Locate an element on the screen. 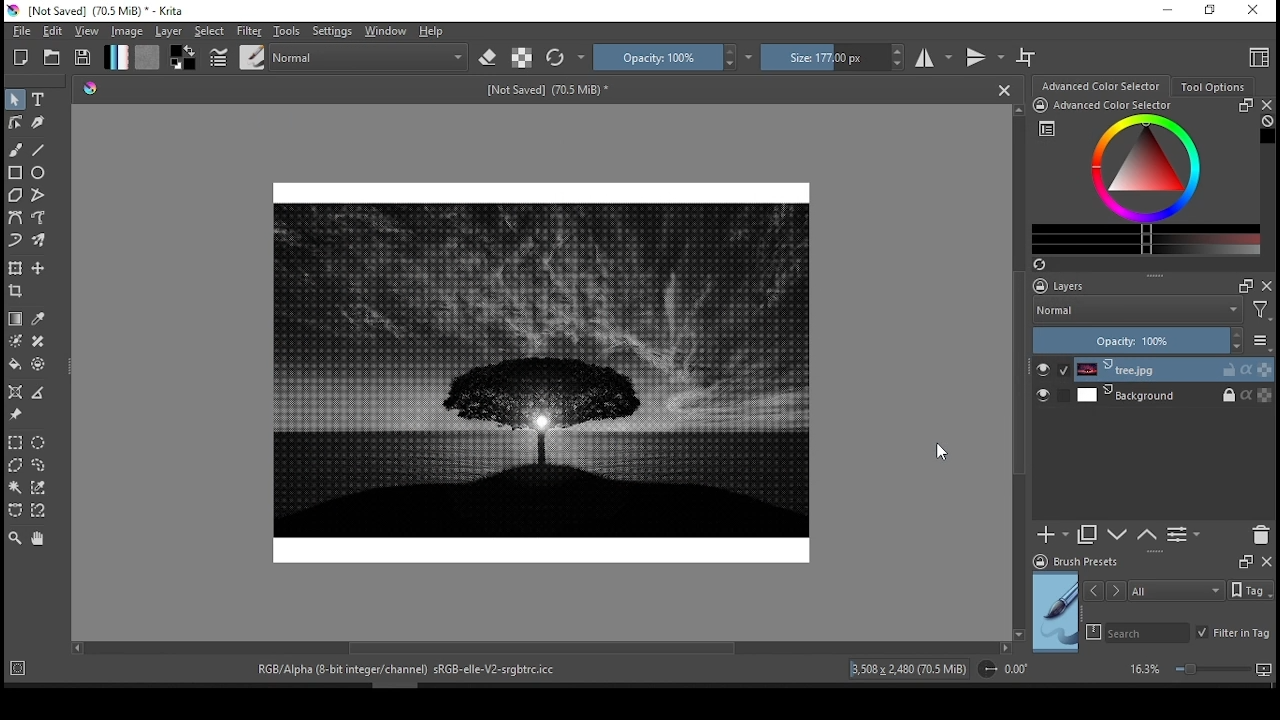 This screenshot has height=720, width=1280. blending mode is located at coordinates (370, 58).